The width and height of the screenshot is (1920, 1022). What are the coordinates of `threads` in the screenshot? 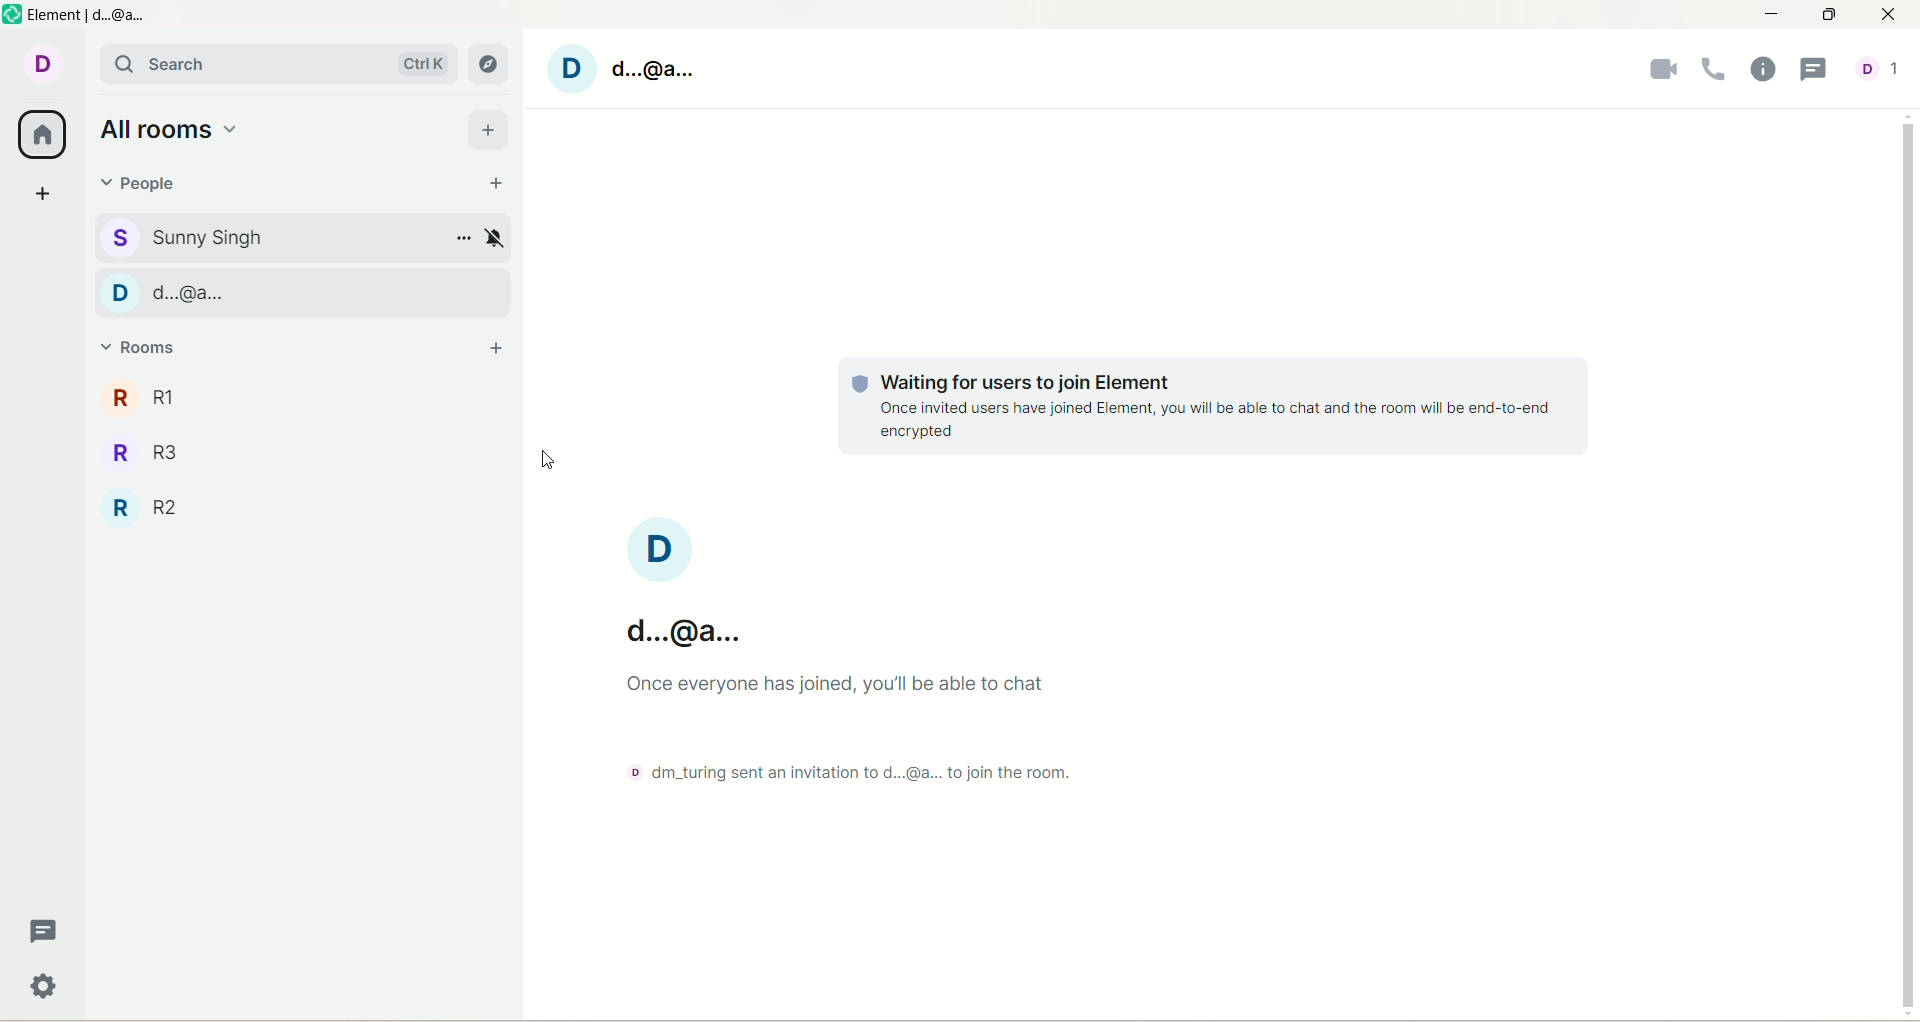 It's located at (1813, 69).